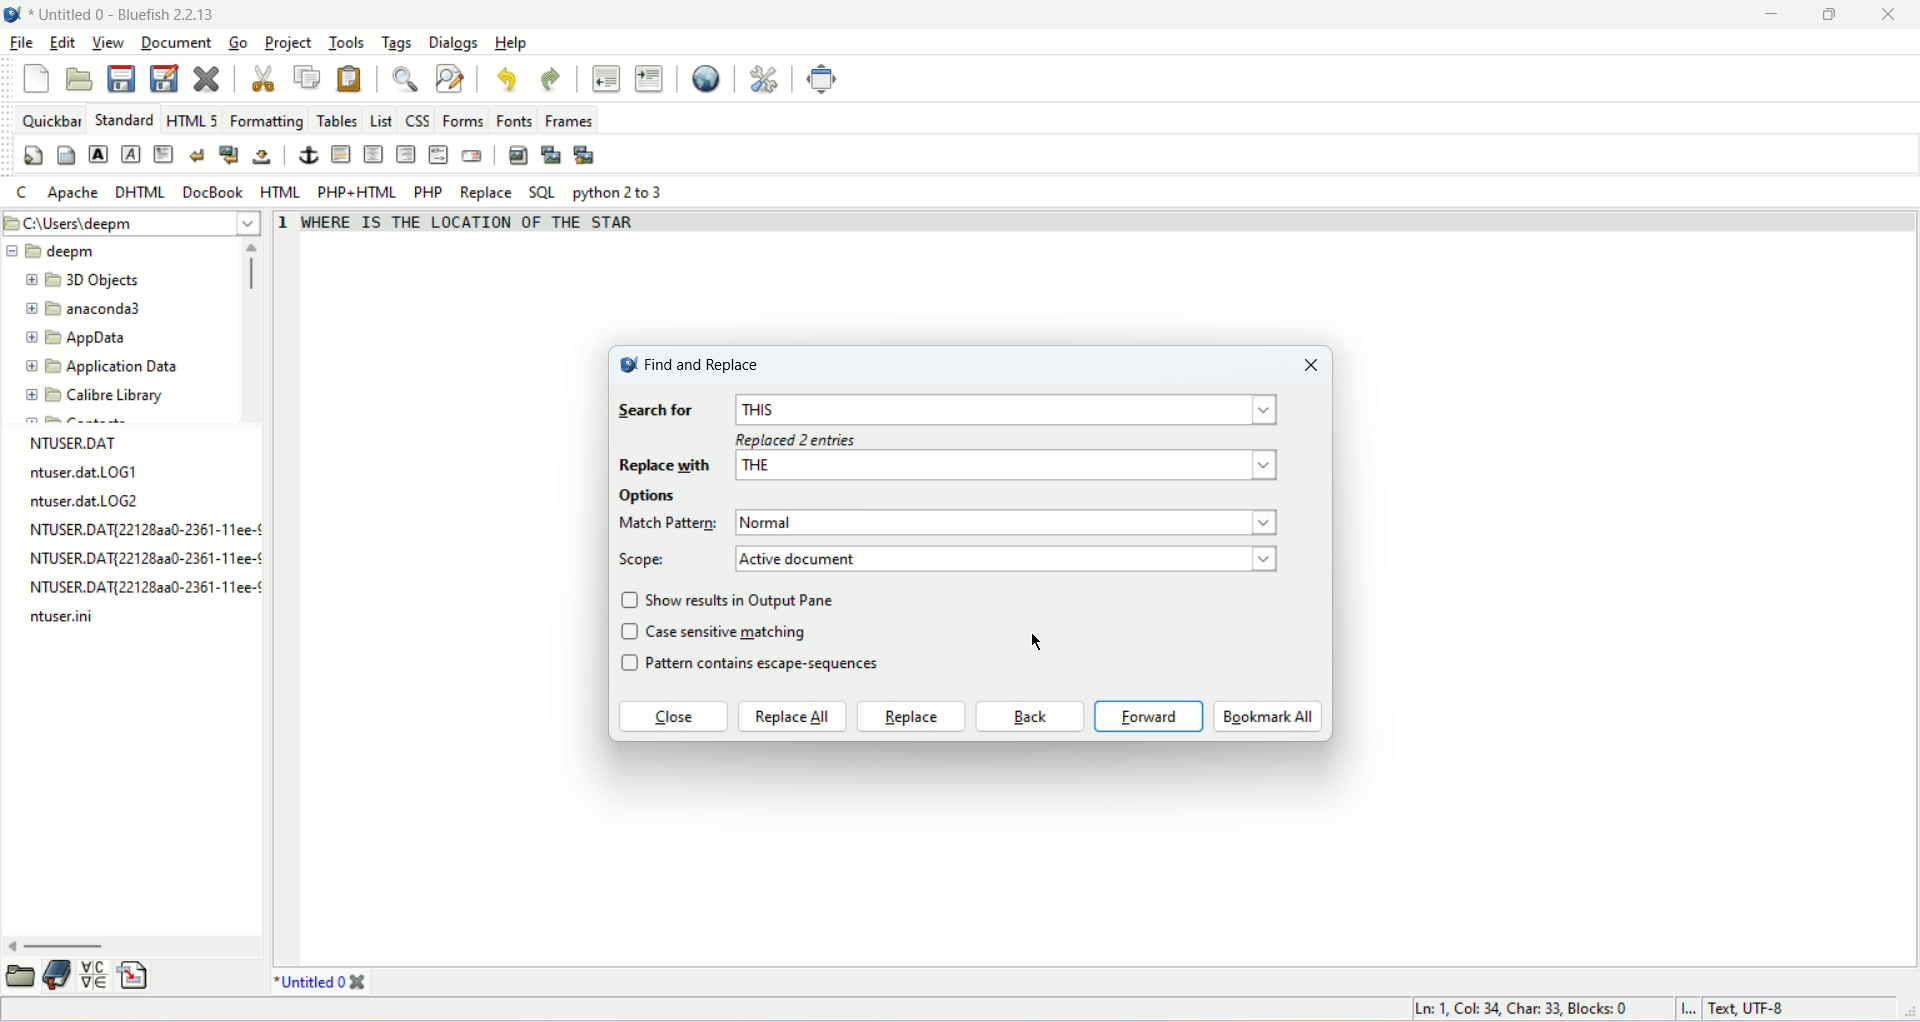 This screenshot has width=1920, height=1022. I want to click on paste, so click(350, 79).